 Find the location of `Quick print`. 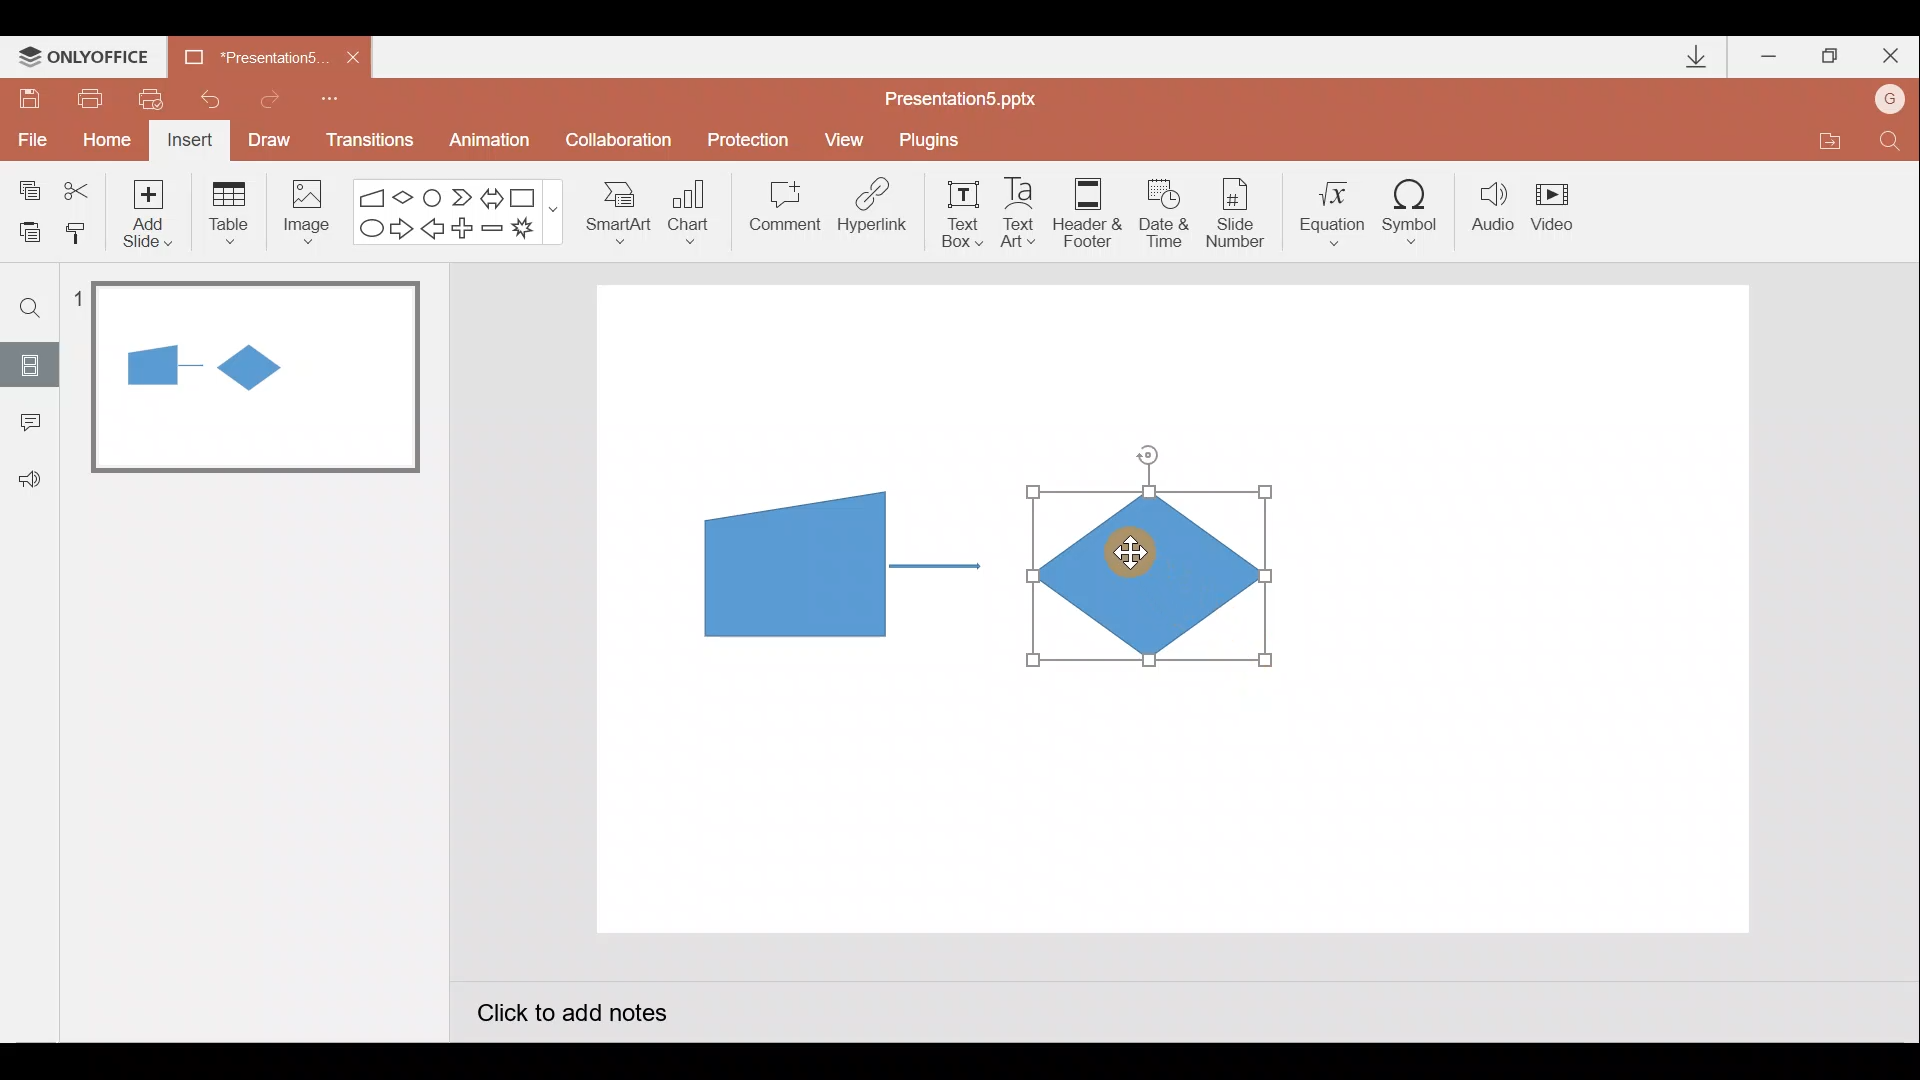

Quick print is located at coordinates (158, 94).